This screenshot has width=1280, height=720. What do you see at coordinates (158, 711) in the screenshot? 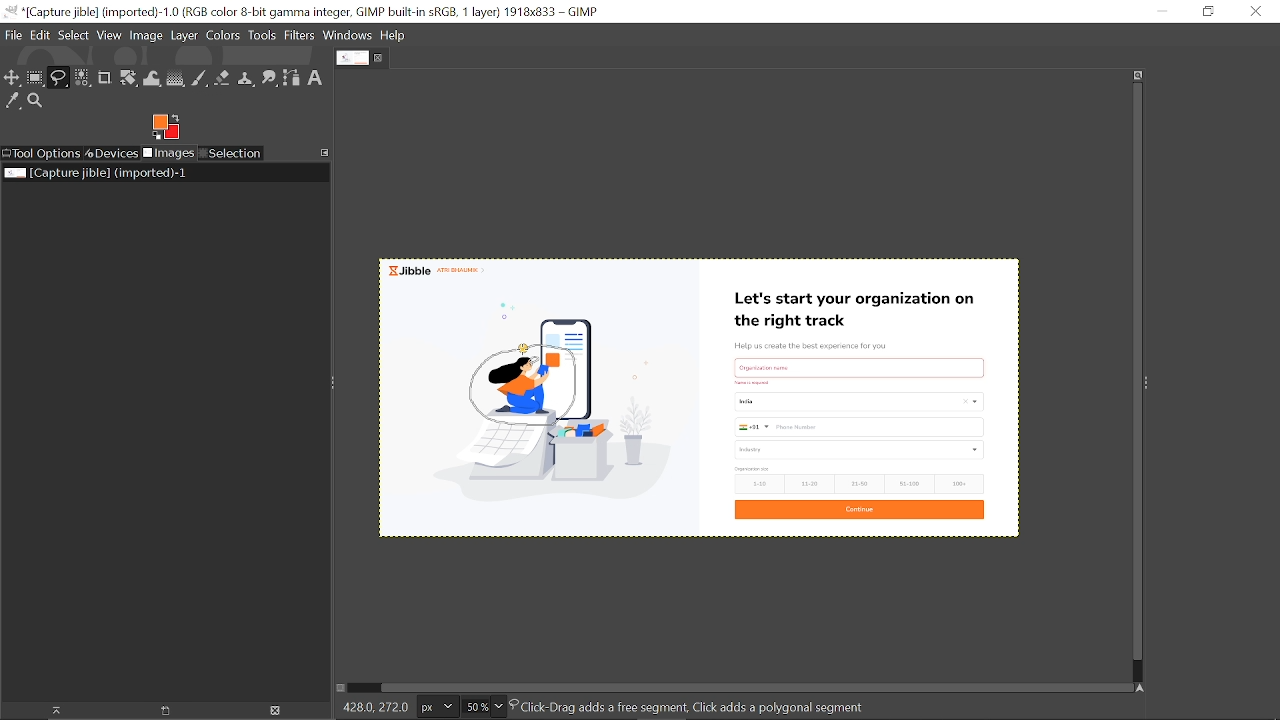
I see `open new display` at bounding box center [158, 711].